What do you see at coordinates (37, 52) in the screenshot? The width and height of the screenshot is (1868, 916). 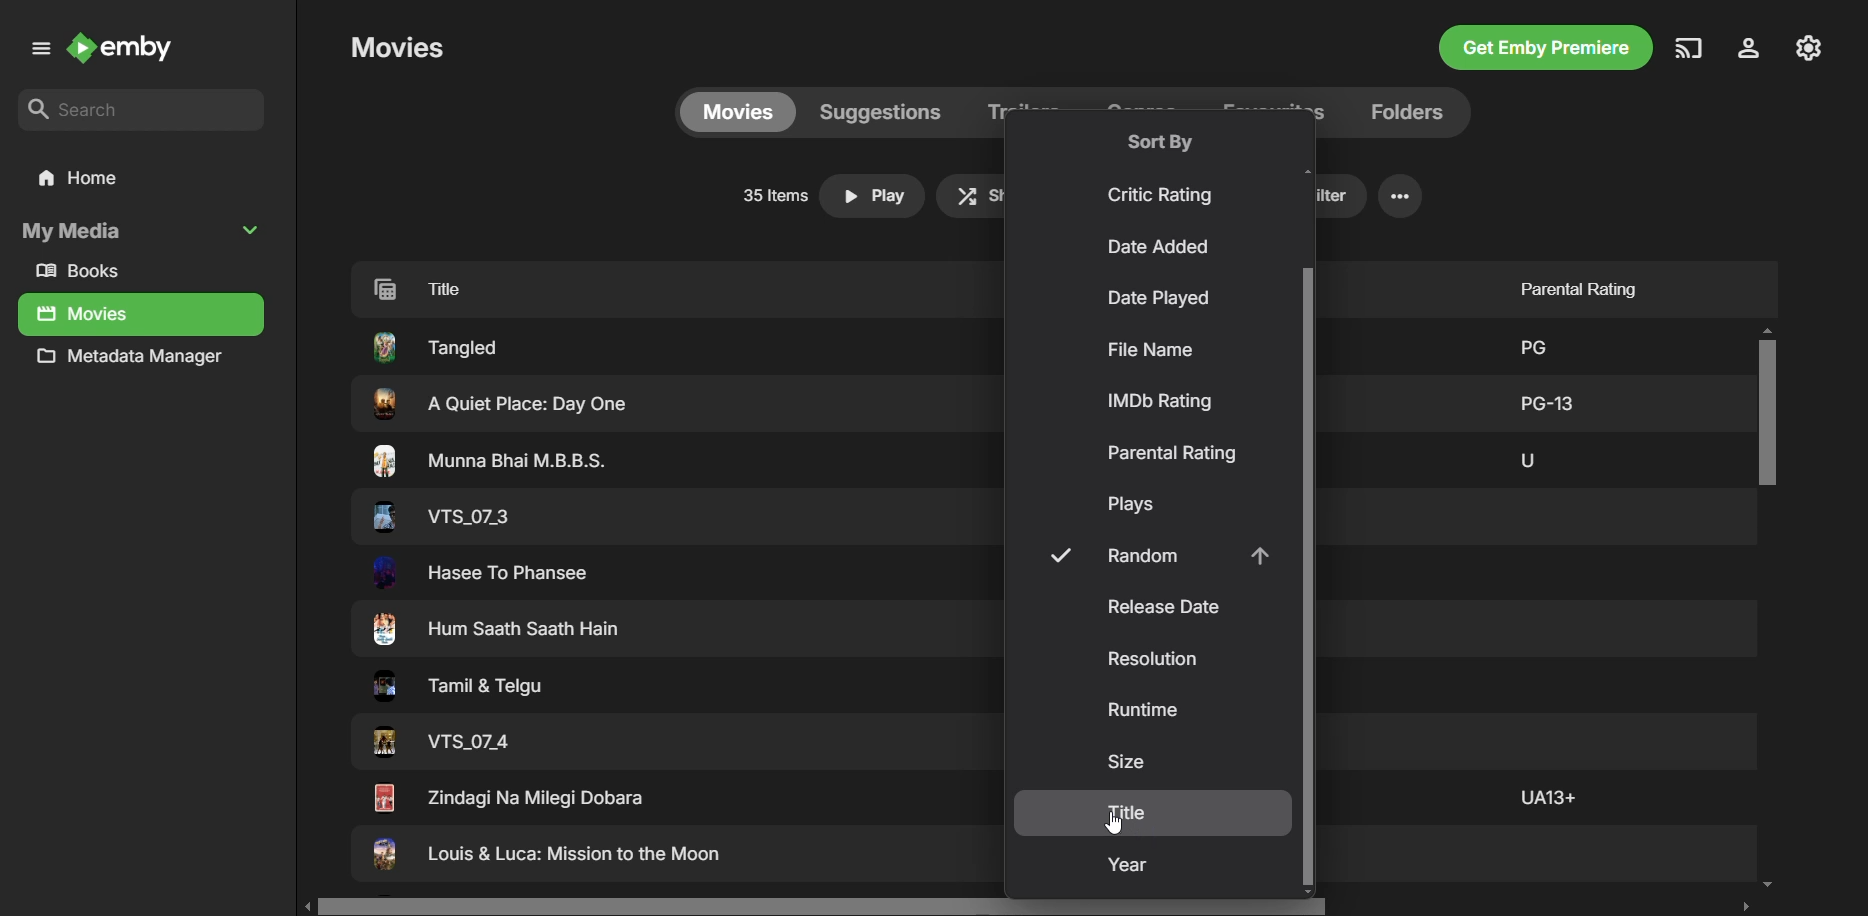 I see `Expand/Collapse` at bounding box center [37, 52].